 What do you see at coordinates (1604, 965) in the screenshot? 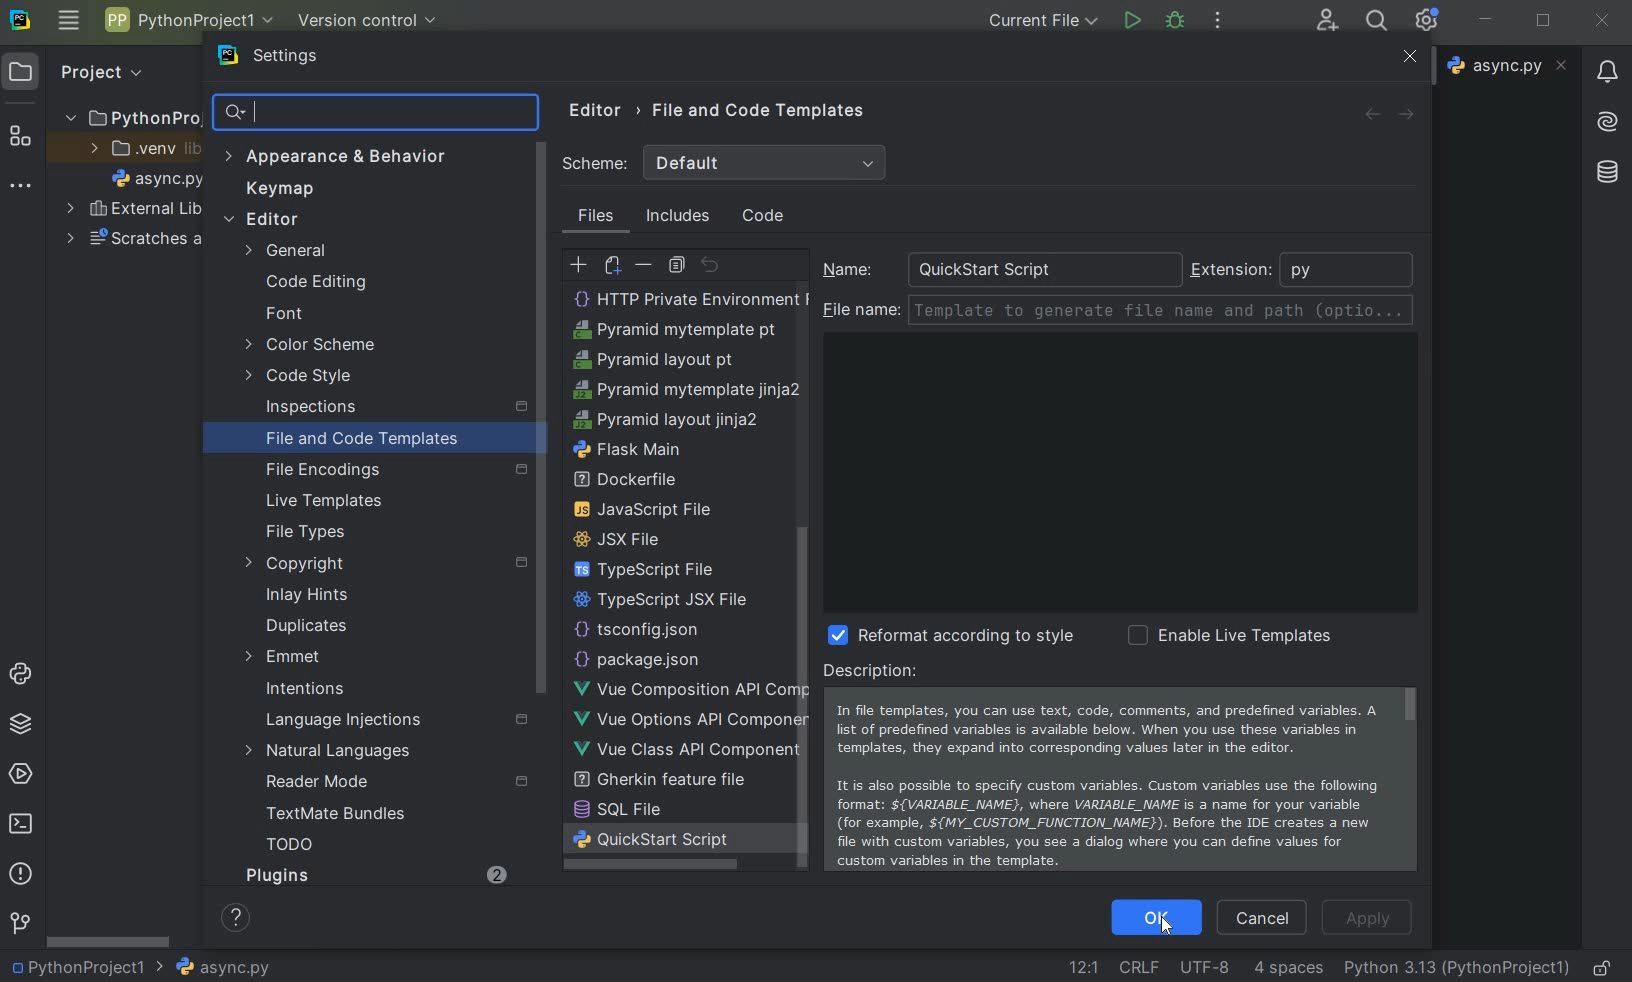
I see `make file ready only` at bounding box center [1604, 965].